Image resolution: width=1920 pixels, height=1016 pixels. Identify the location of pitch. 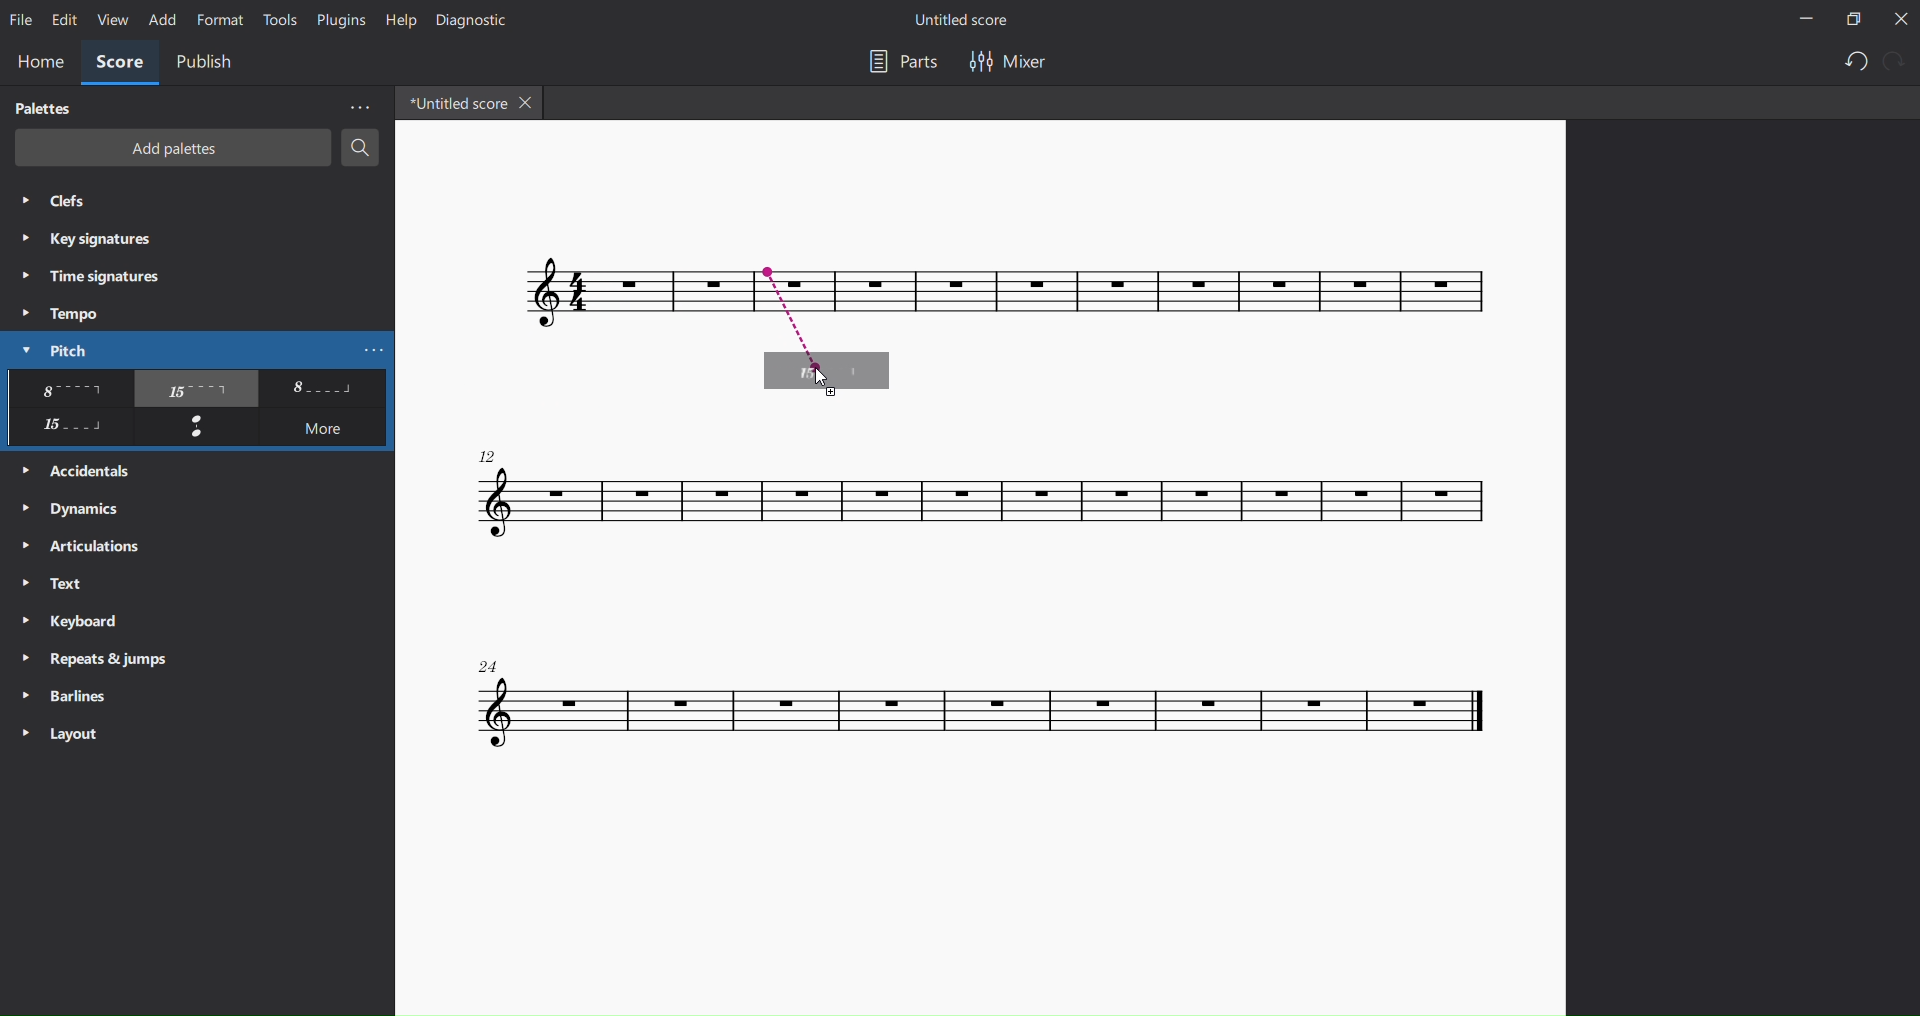
(48, 349).